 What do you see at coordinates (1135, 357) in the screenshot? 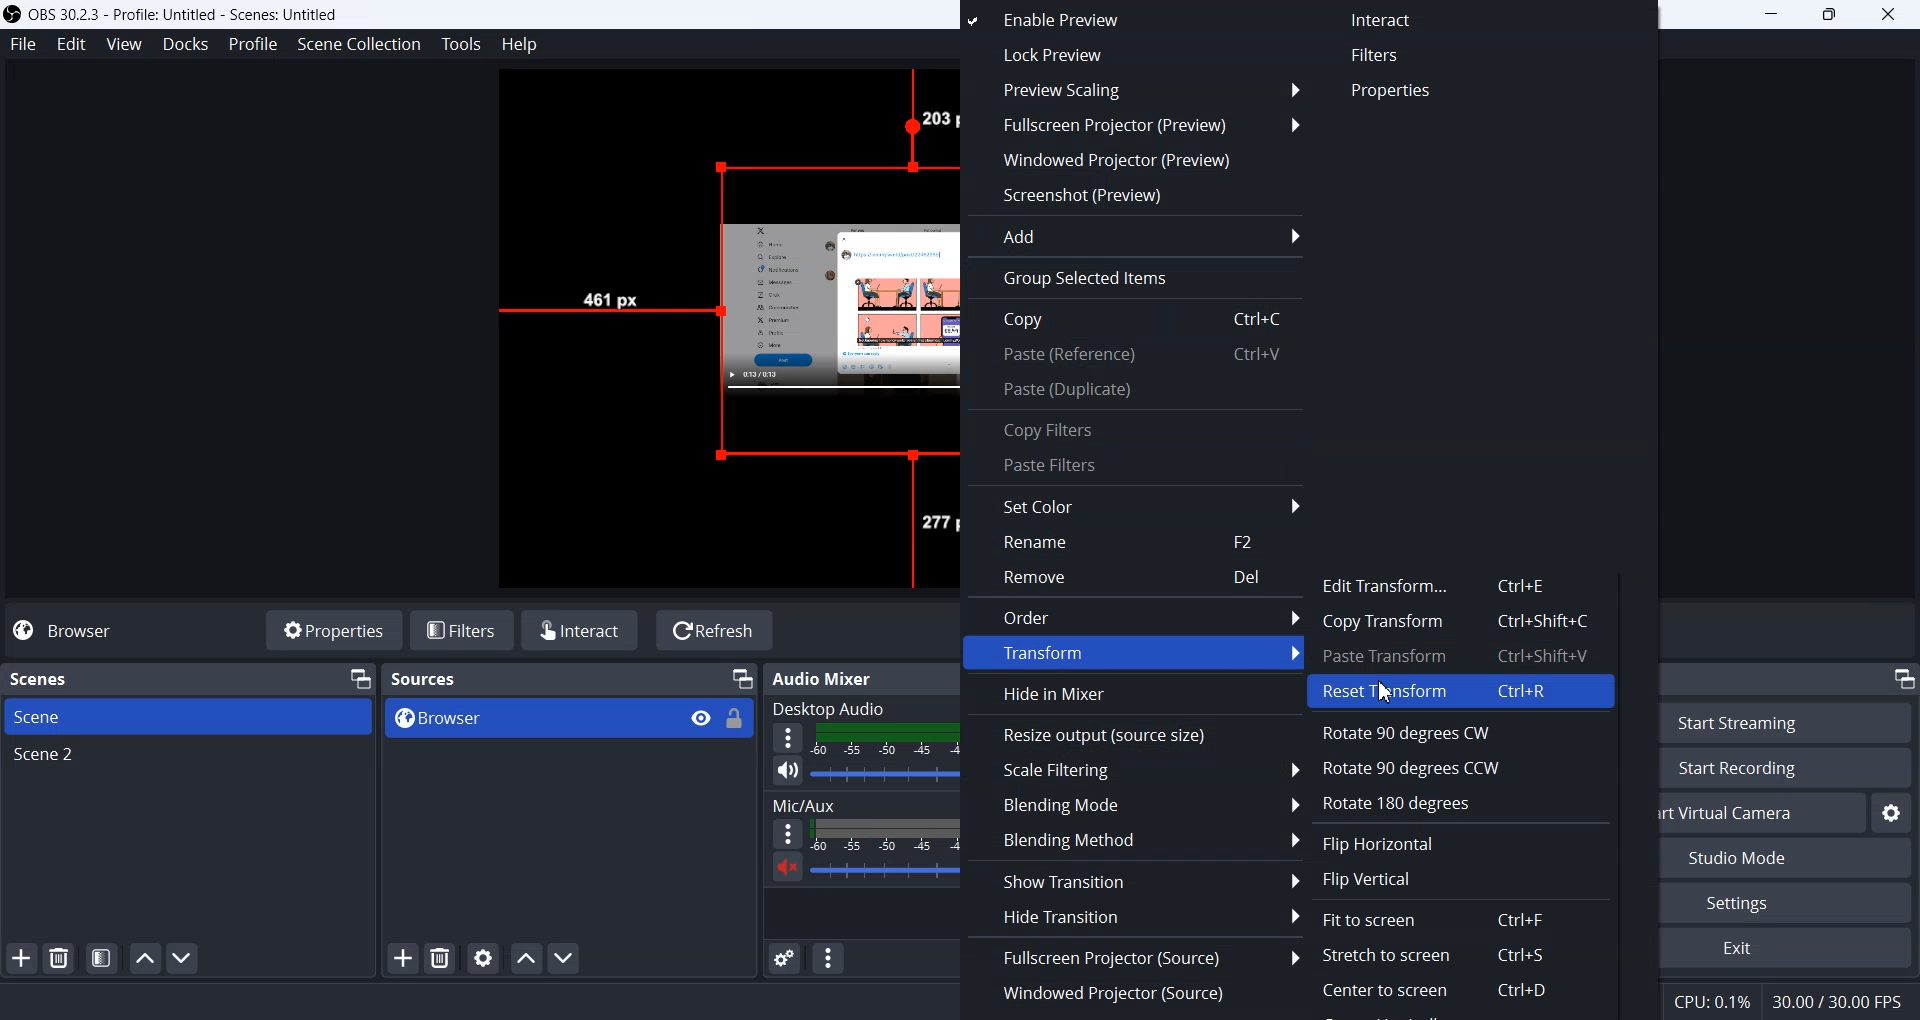
I see `Paste ` at bounding box center [1135, 357].